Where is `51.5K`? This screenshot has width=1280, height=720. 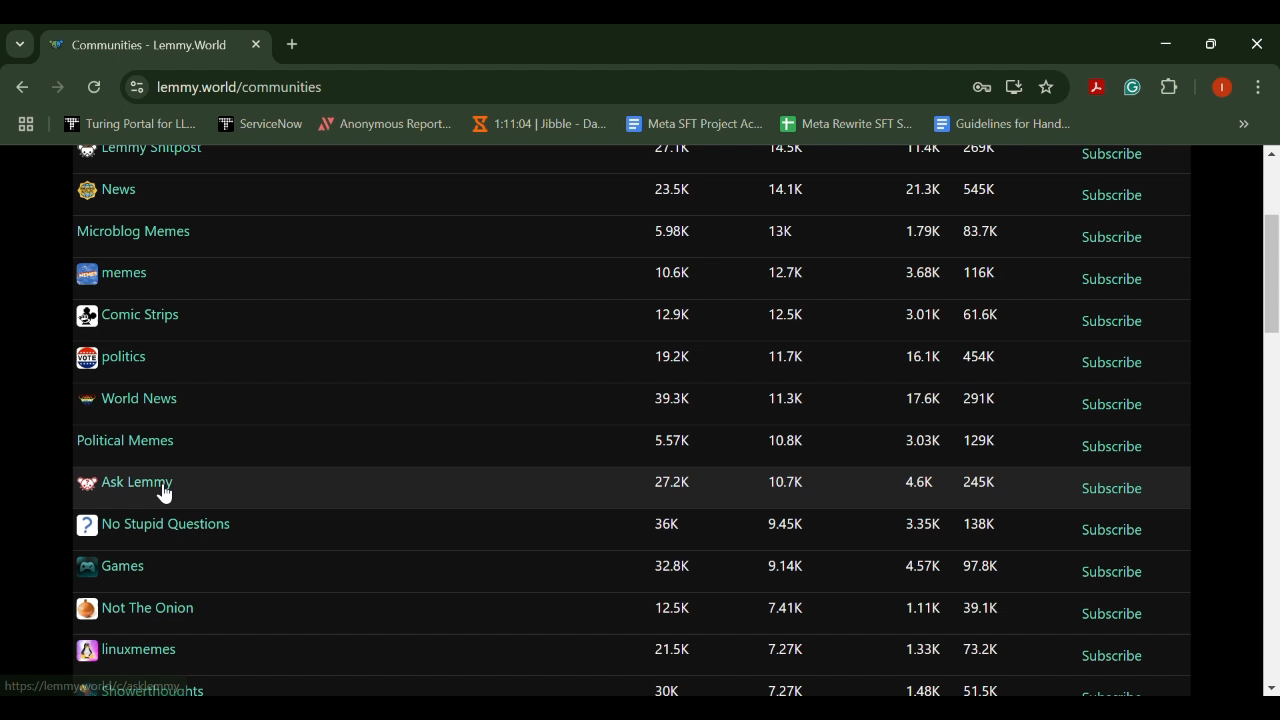
51.5K is located at coordinates (981, 692).